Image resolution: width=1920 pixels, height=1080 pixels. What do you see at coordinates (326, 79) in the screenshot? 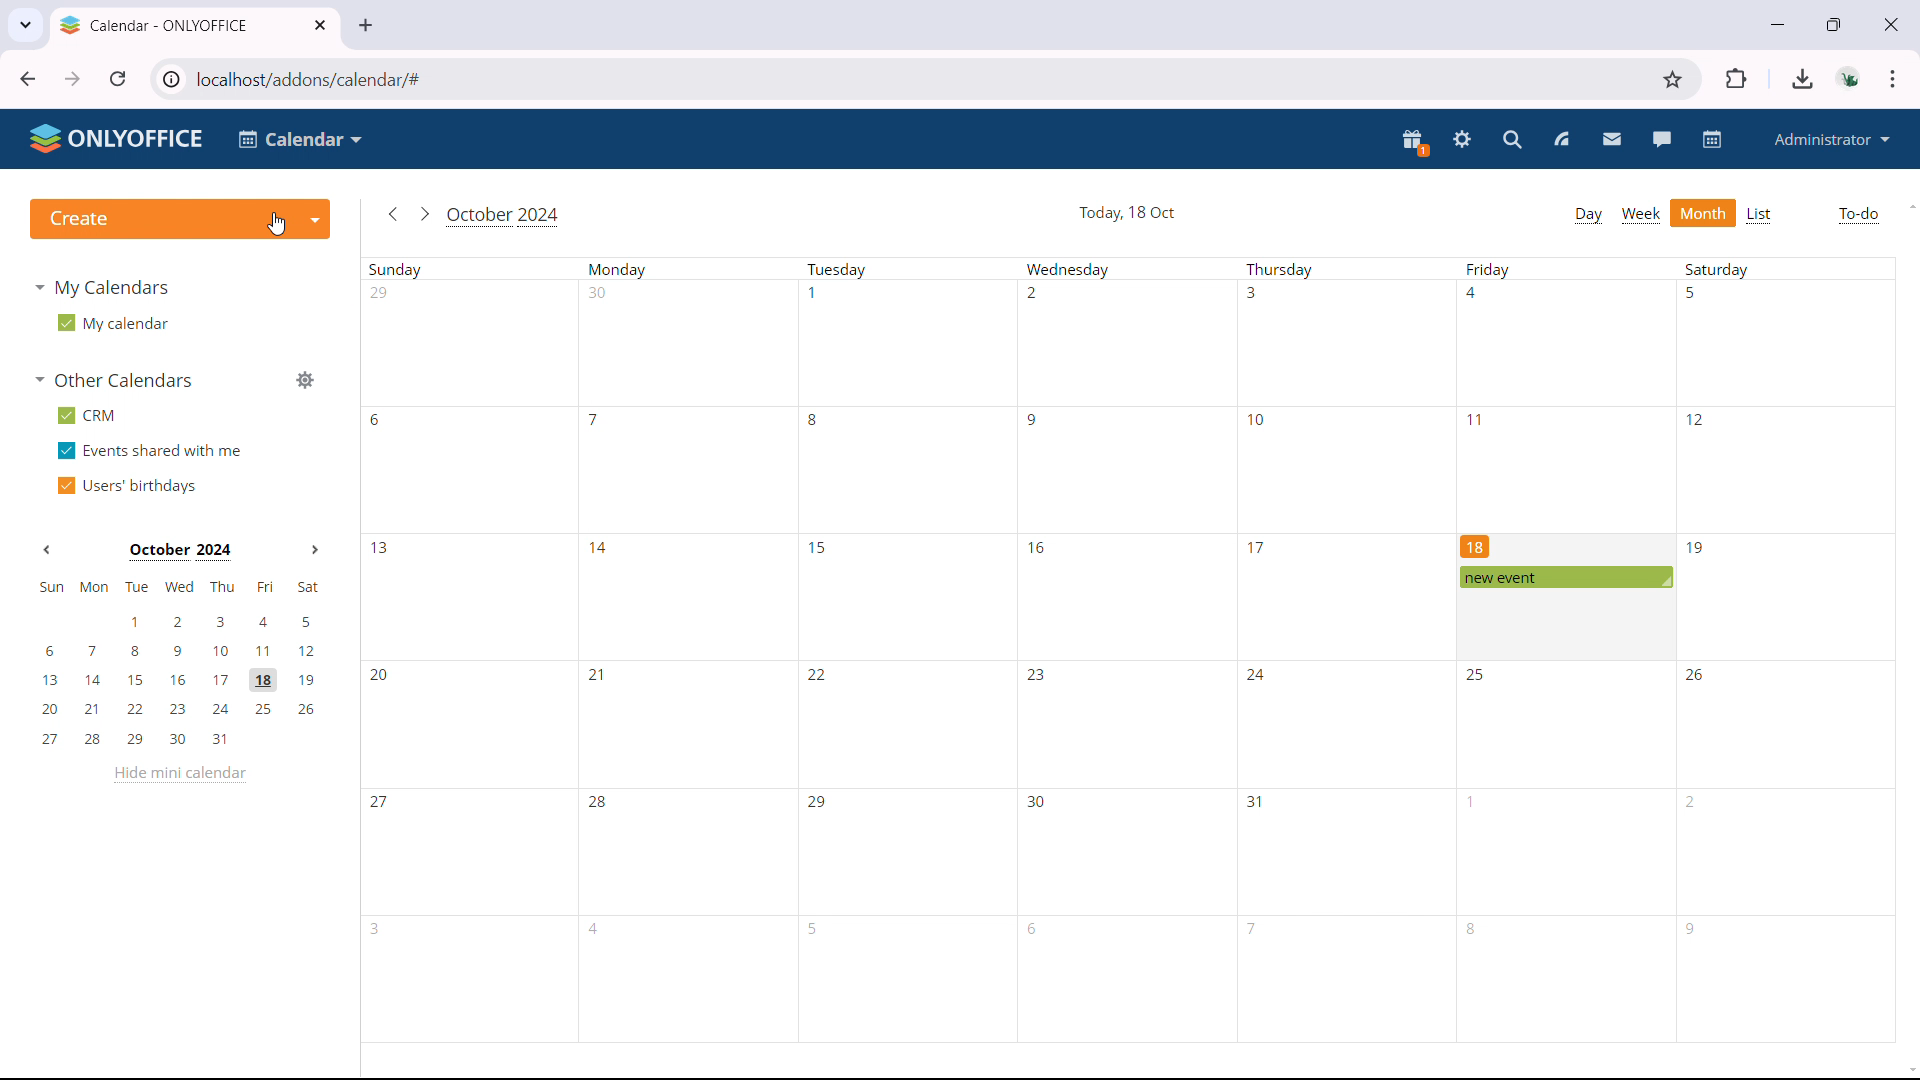
I see `localhost/addons/calendar/#` at bounding box center [326, 79].